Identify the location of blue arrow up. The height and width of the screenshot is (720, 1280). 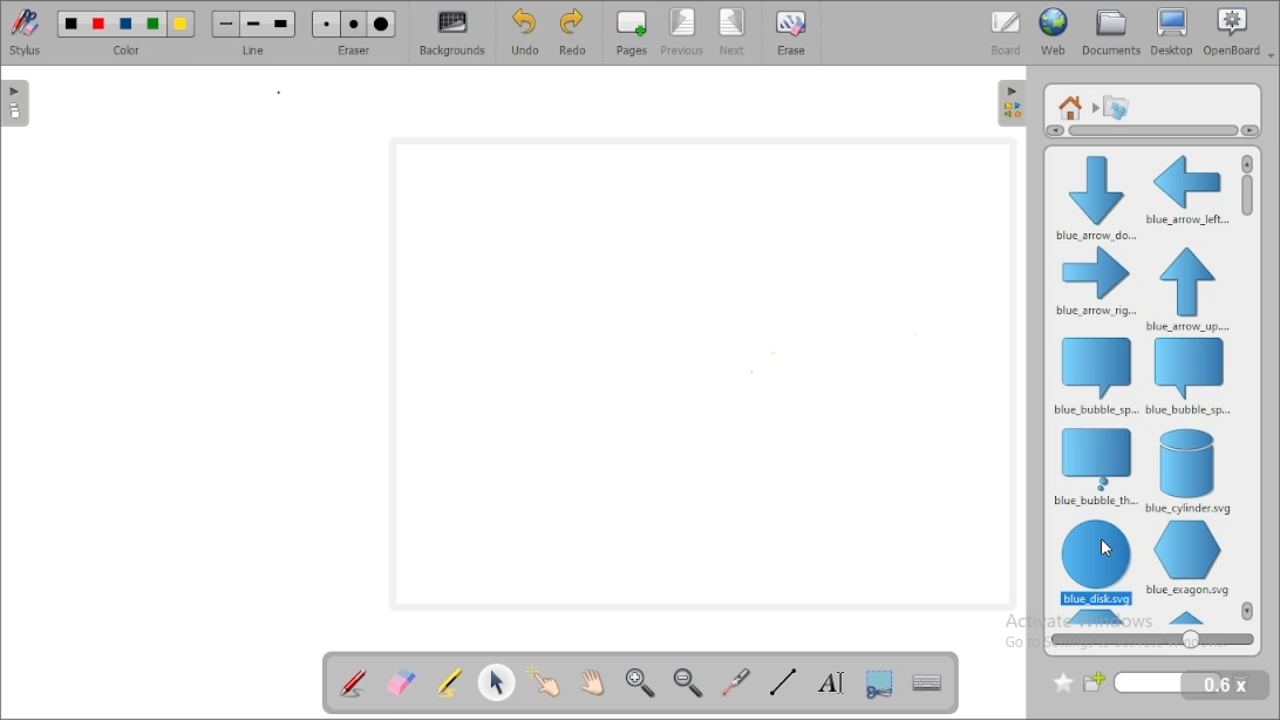
(1188, 289).